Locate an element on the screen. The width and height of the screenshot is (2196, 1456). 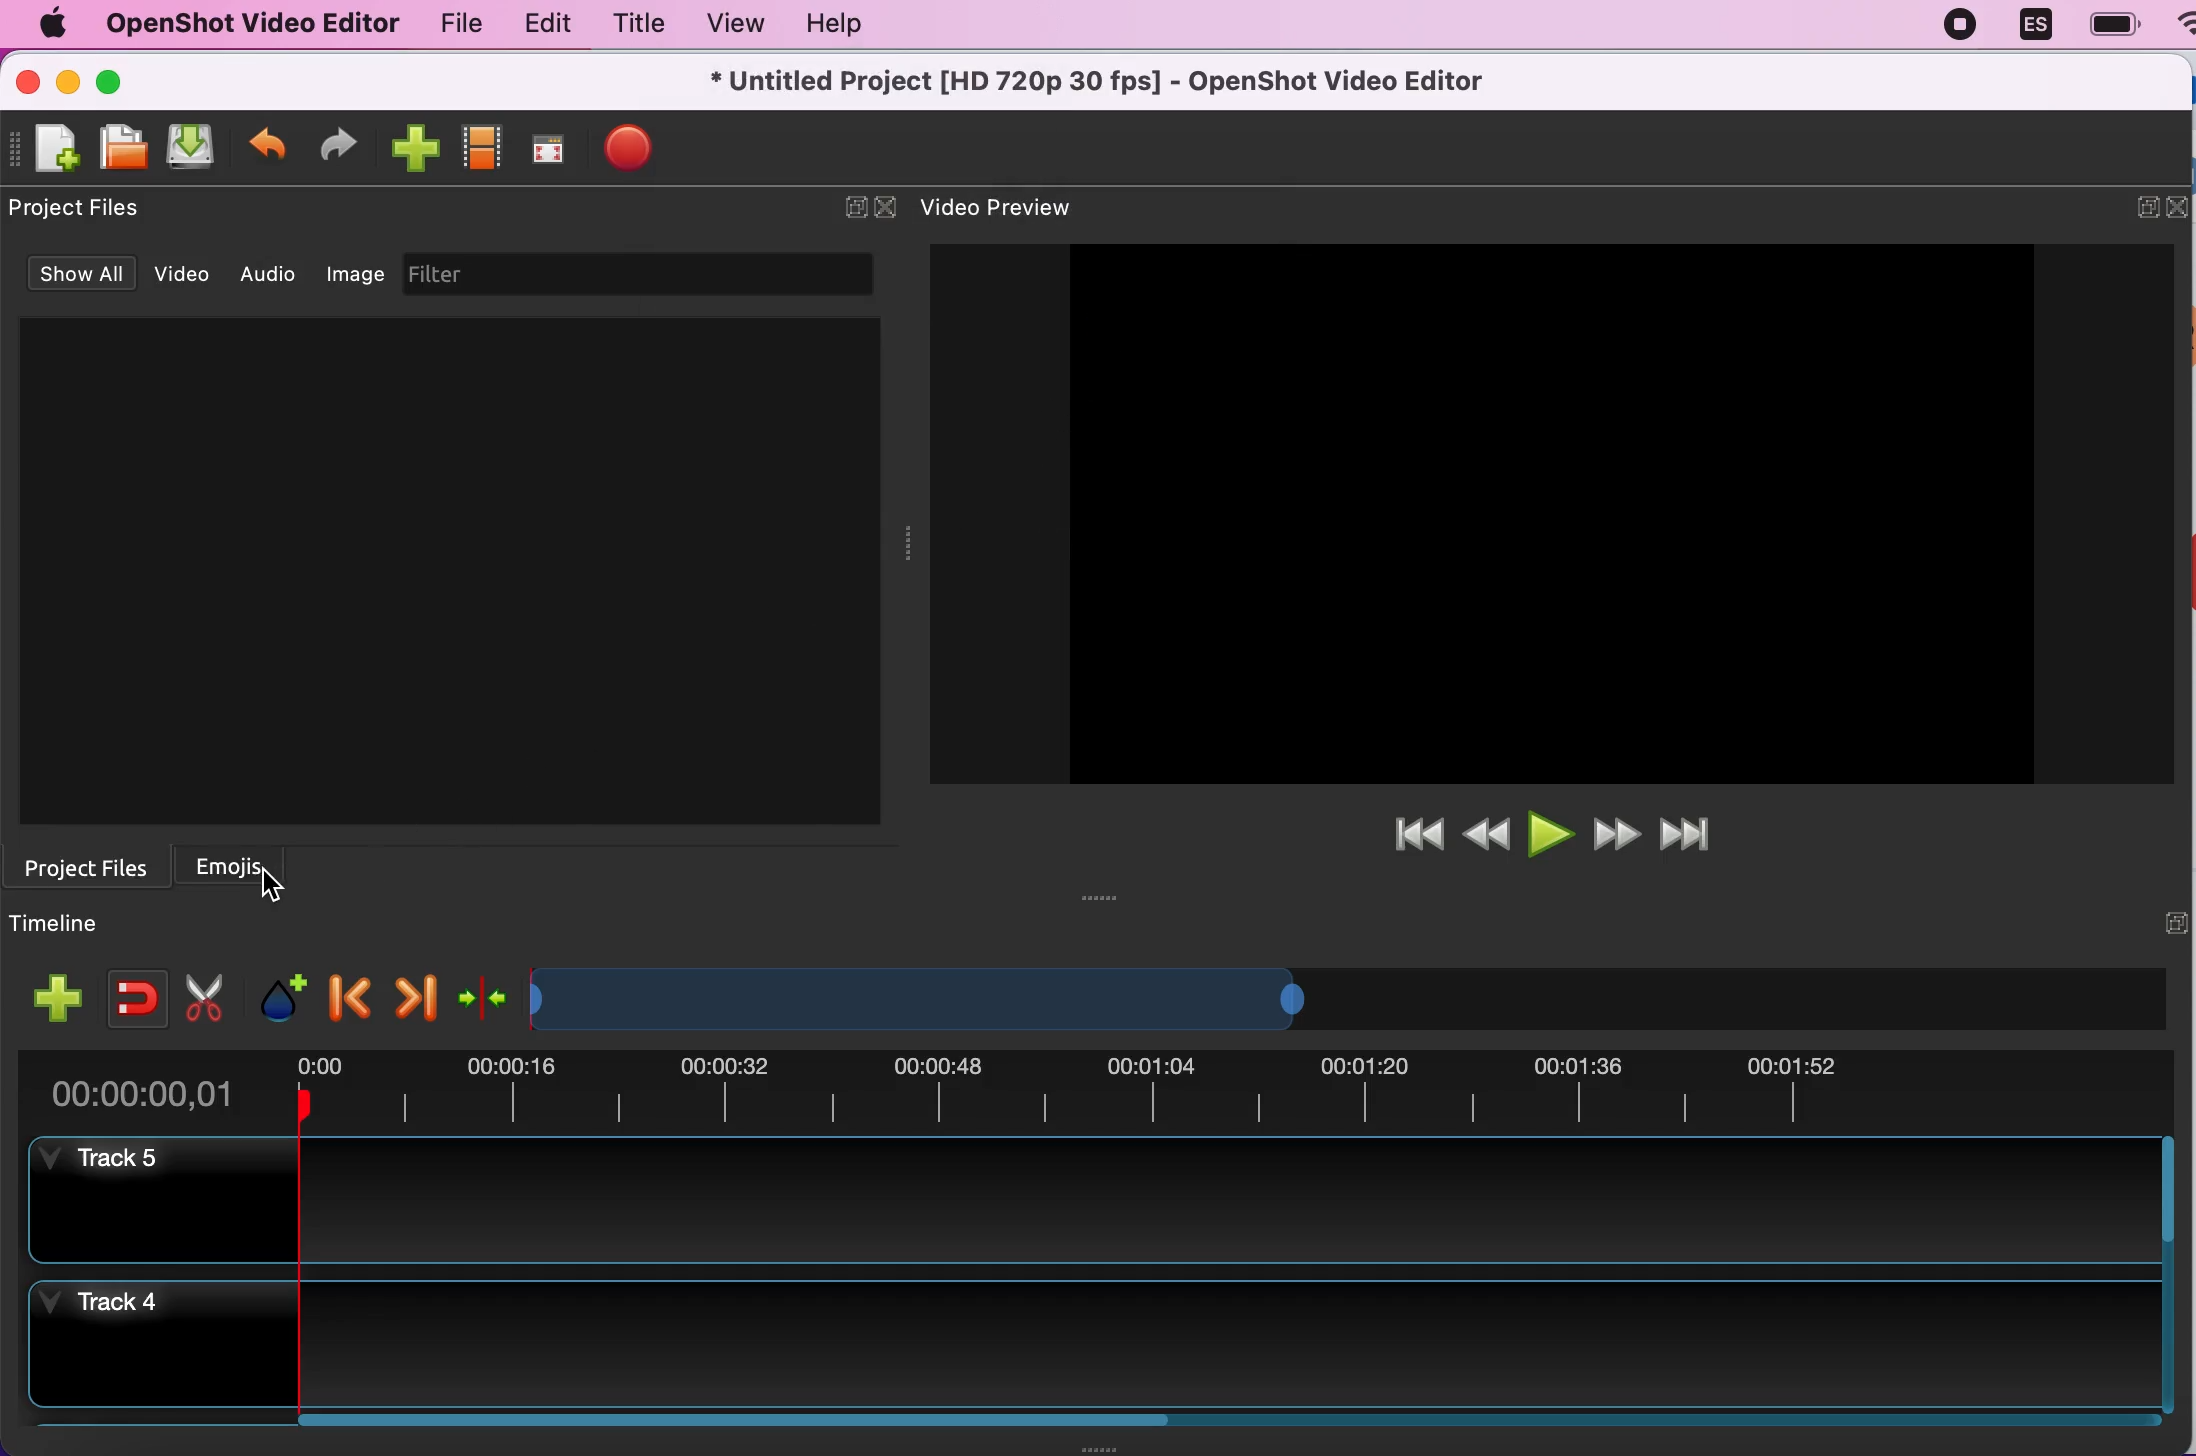
Vertical slide bar is located at coordinates (2167, 1274).